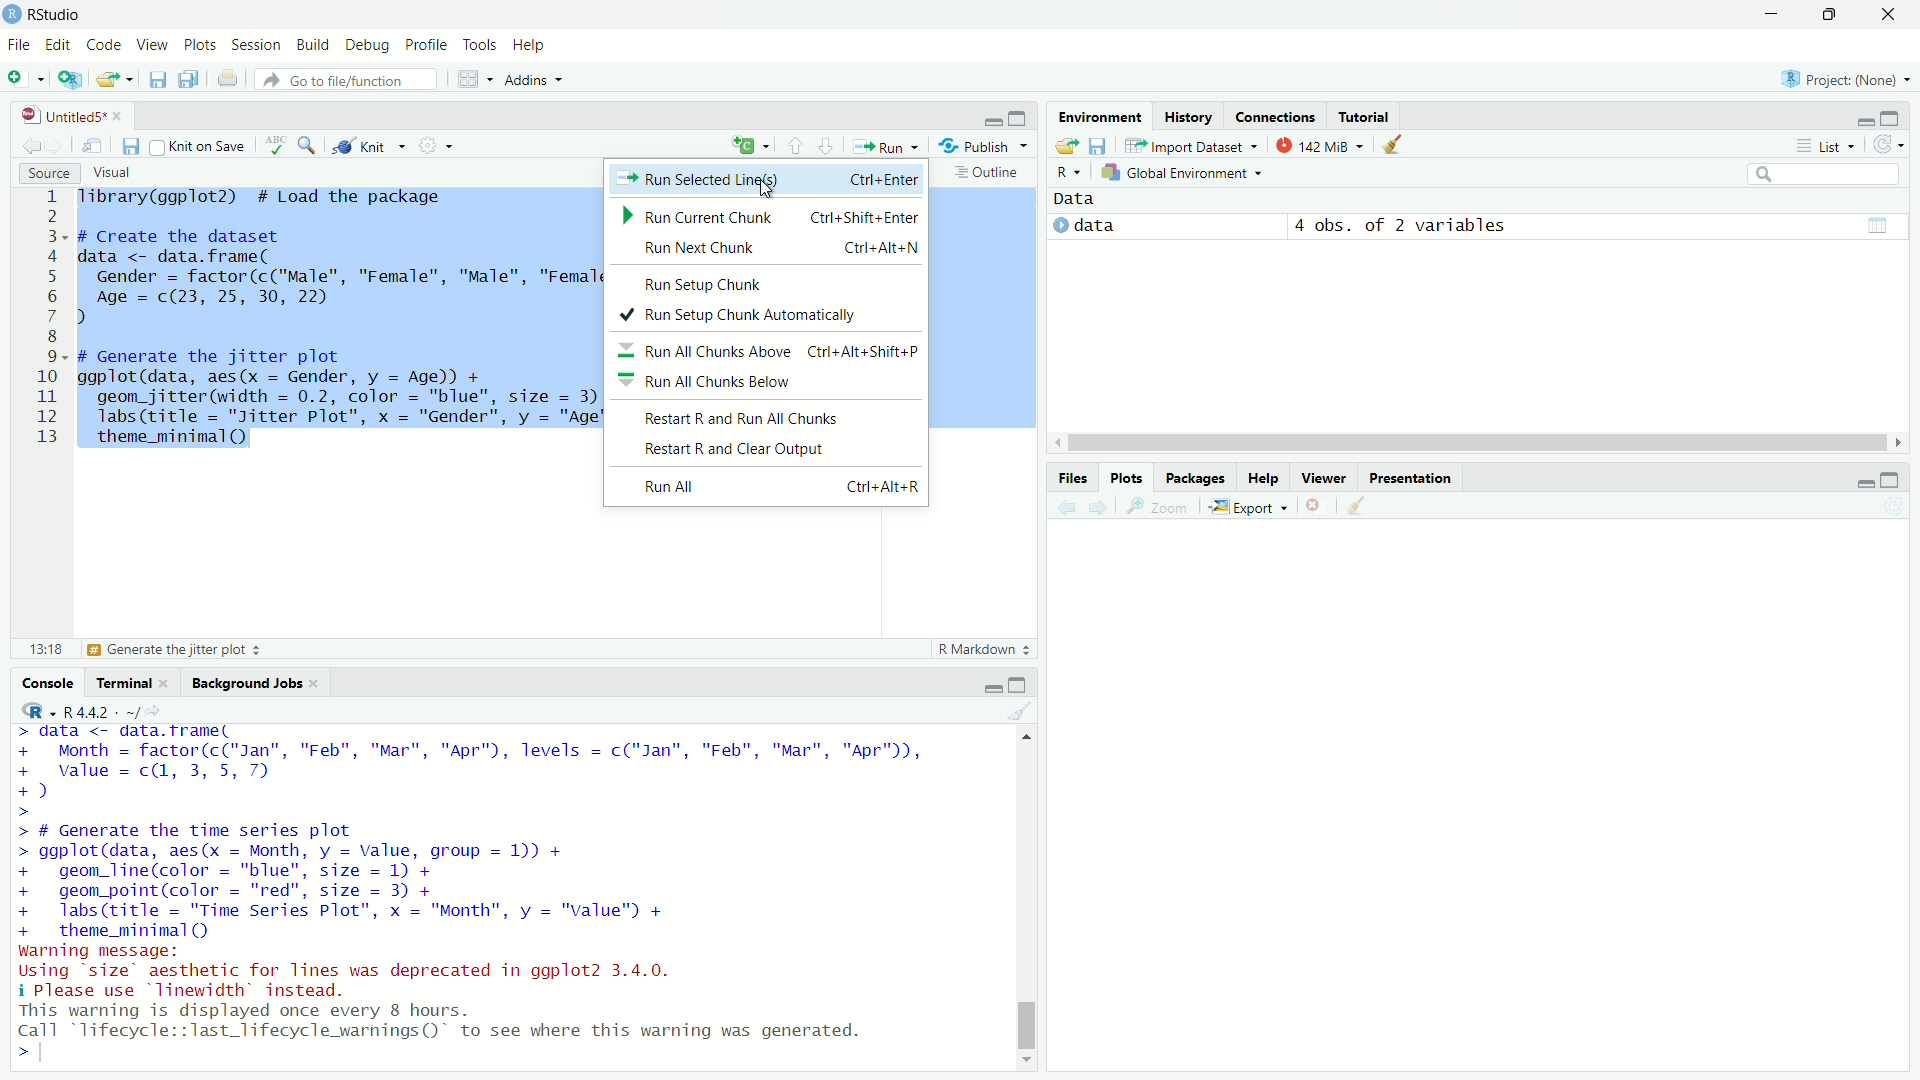  I want to click on save current document, so click(158, 78).